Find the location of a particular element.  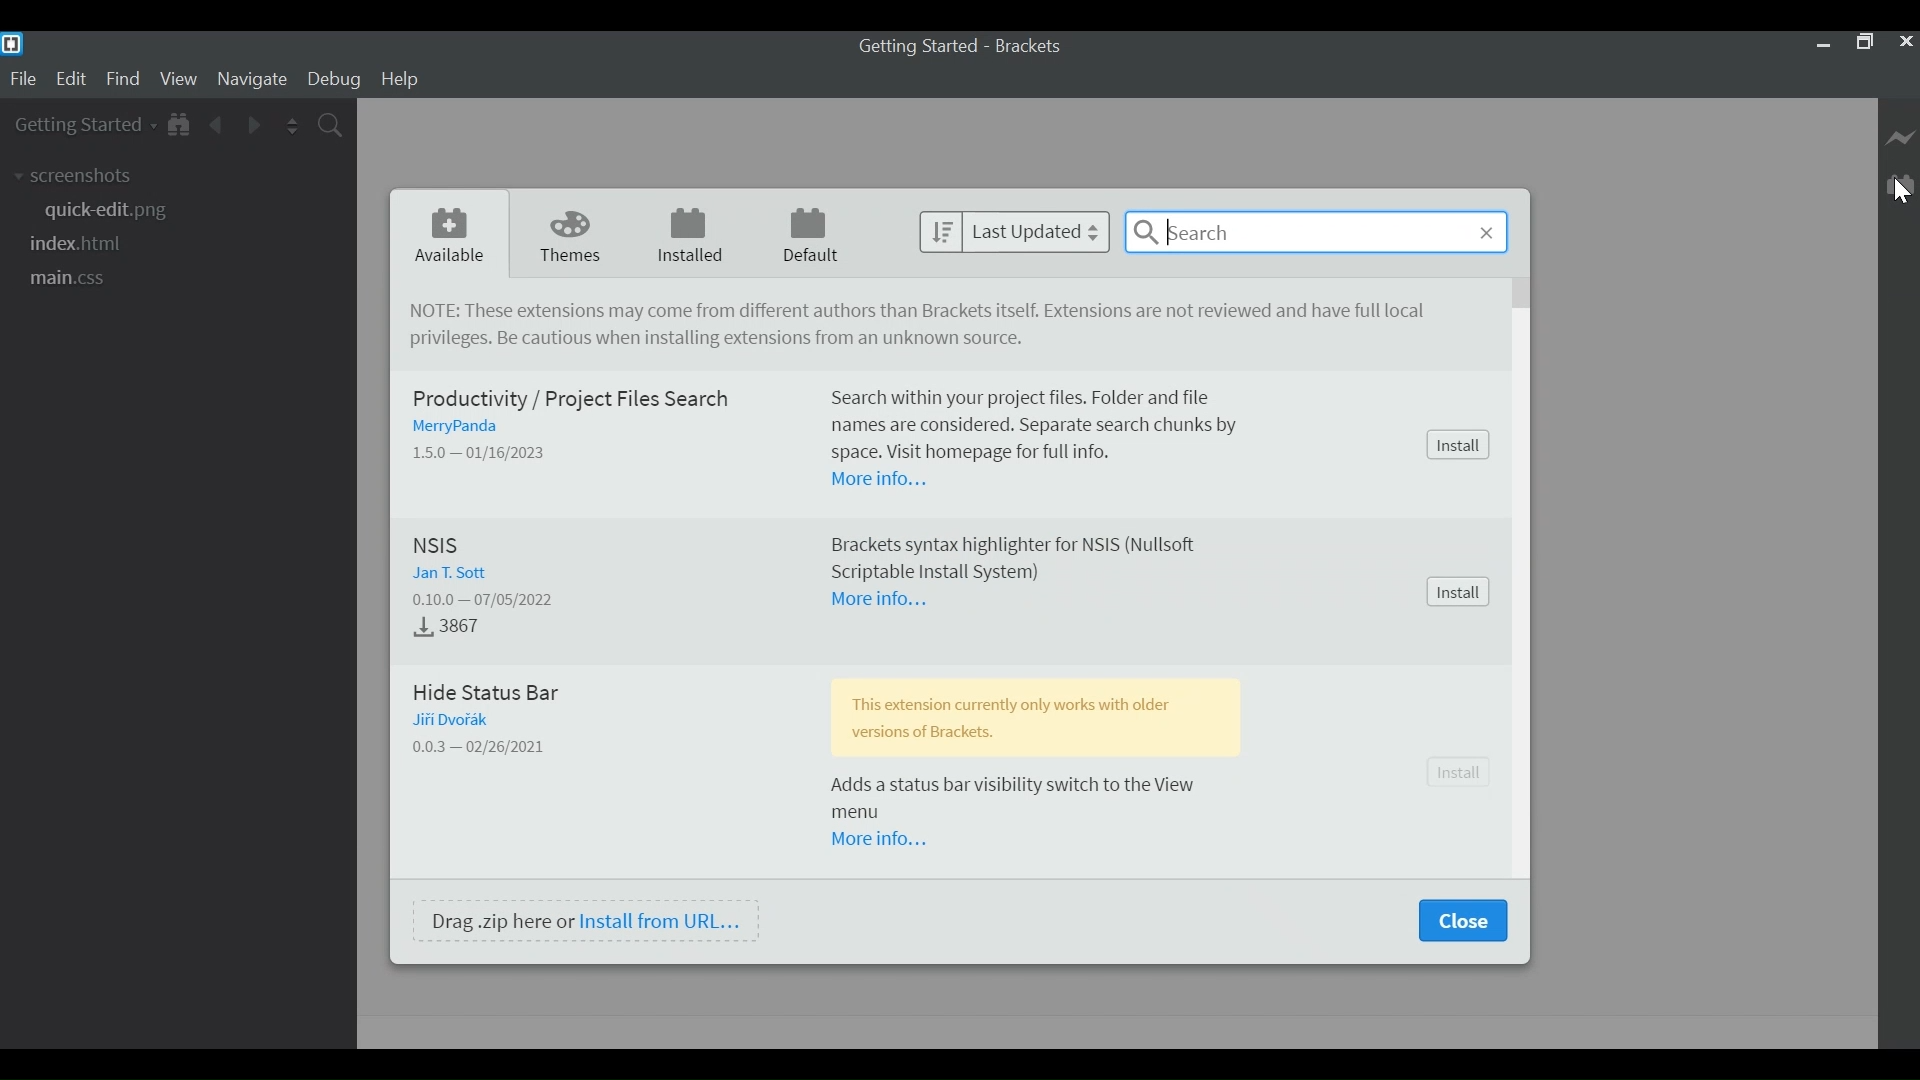

Search is located at coordinates (1317, 232).